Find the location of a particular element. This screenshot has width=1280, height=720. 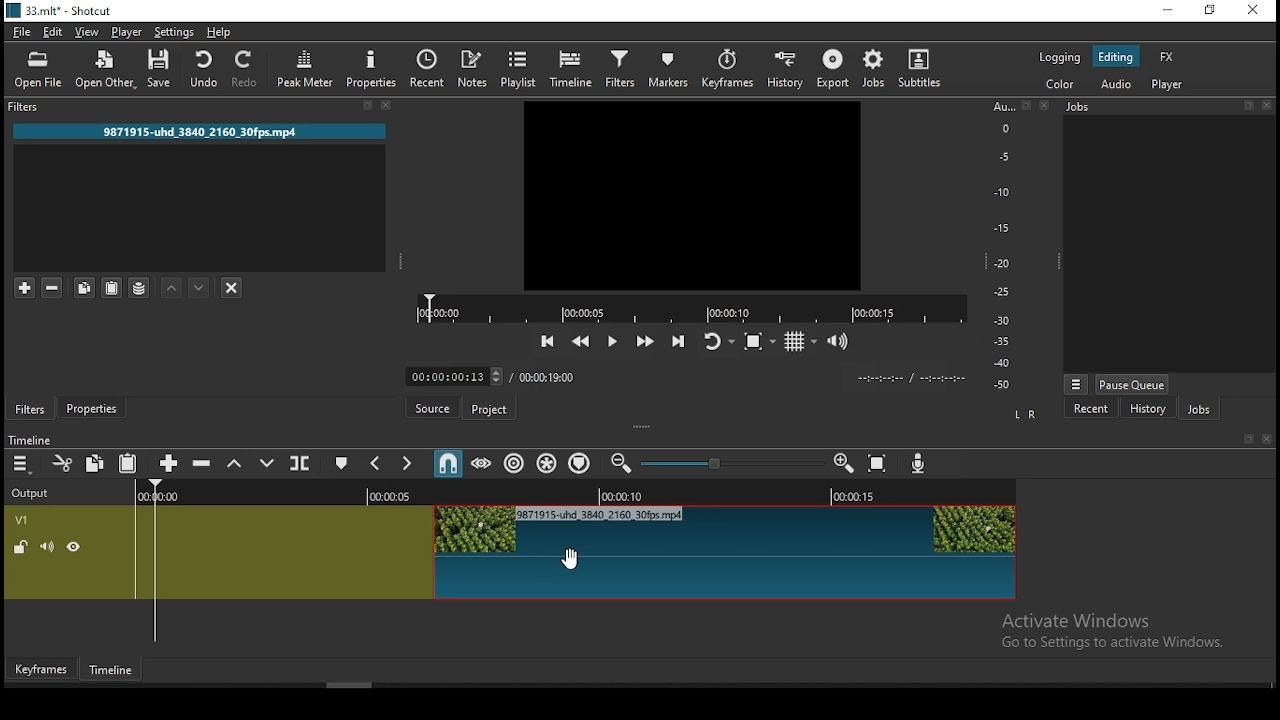

player is located at coordinates (127, 31).